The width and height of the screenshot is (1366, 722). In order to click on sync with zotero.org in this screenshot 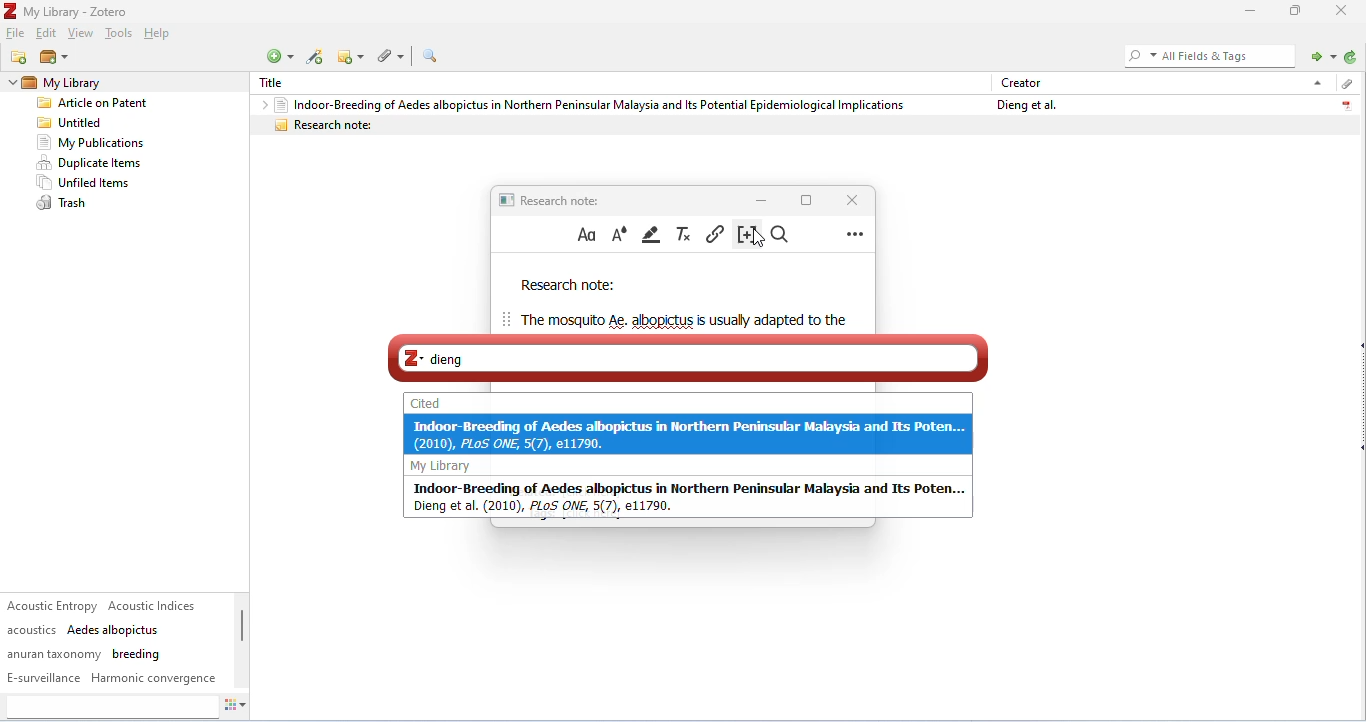, I will do `click(1351, 57)`.